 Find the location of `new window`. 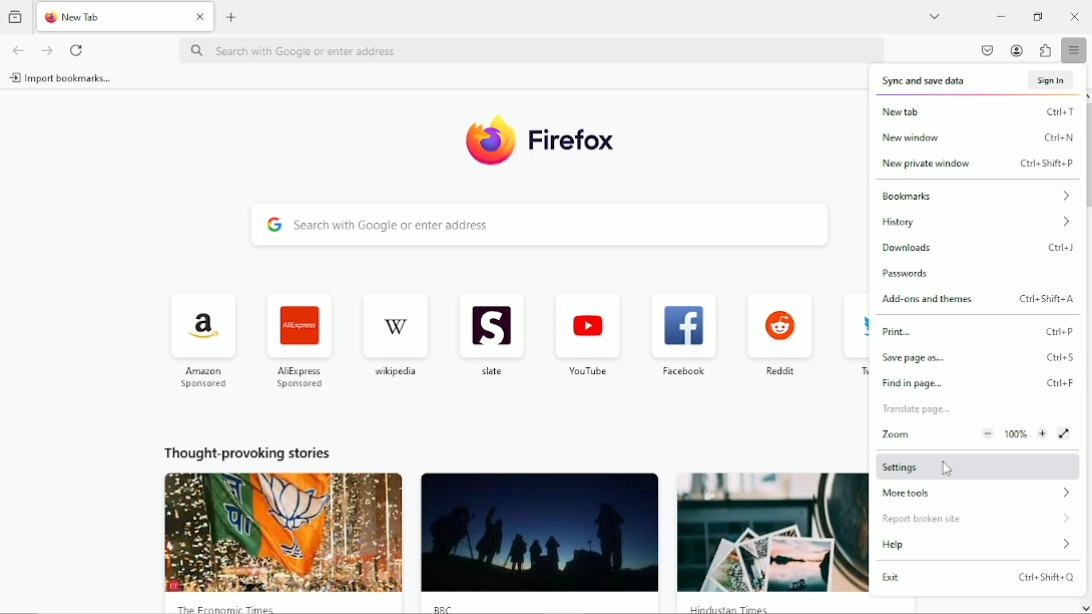

new window is located at coordinates (946, 137).